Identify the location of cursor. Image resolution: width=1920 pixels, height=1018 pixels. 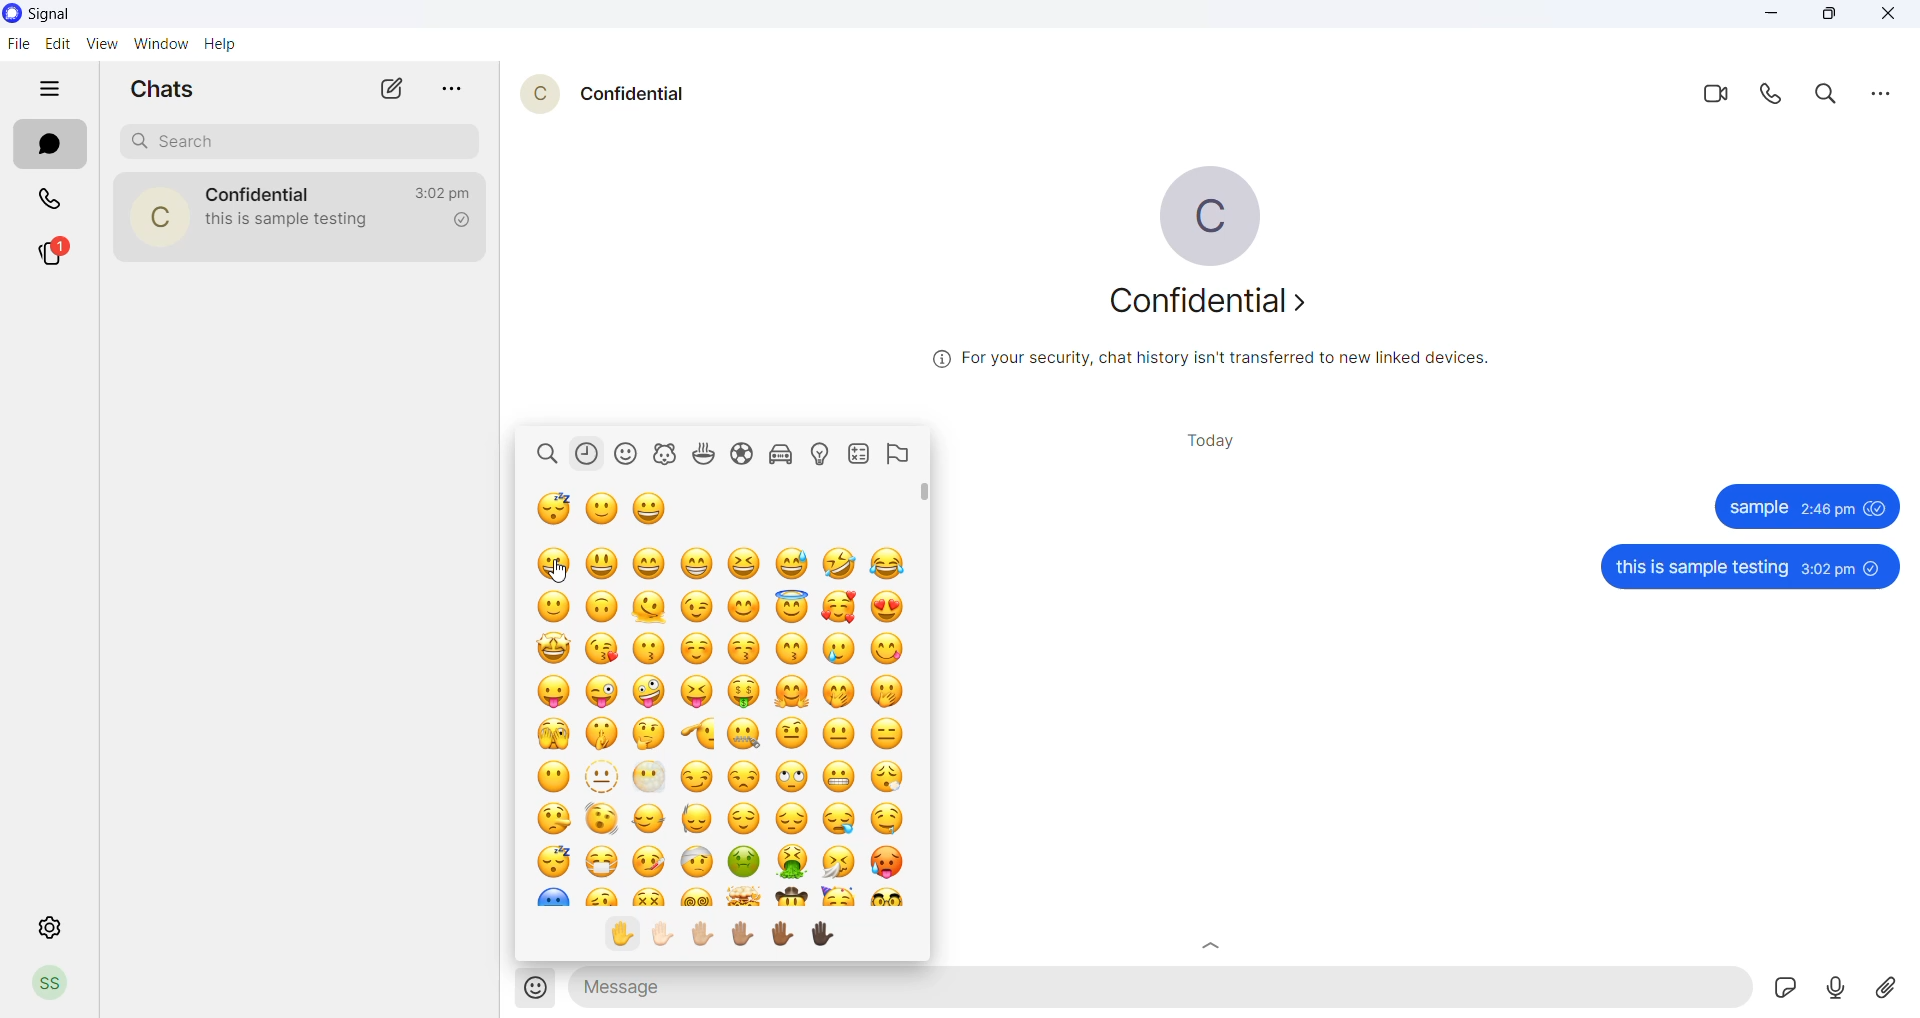
(557, 571).